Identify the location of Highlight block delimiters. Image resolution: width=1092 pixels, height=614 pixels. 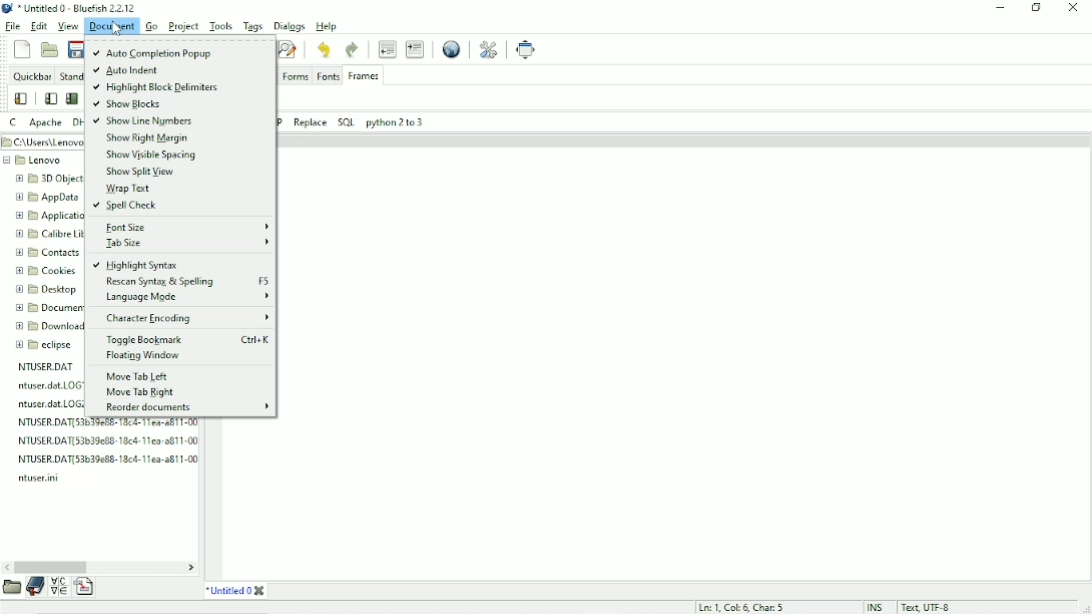
(156, 88).